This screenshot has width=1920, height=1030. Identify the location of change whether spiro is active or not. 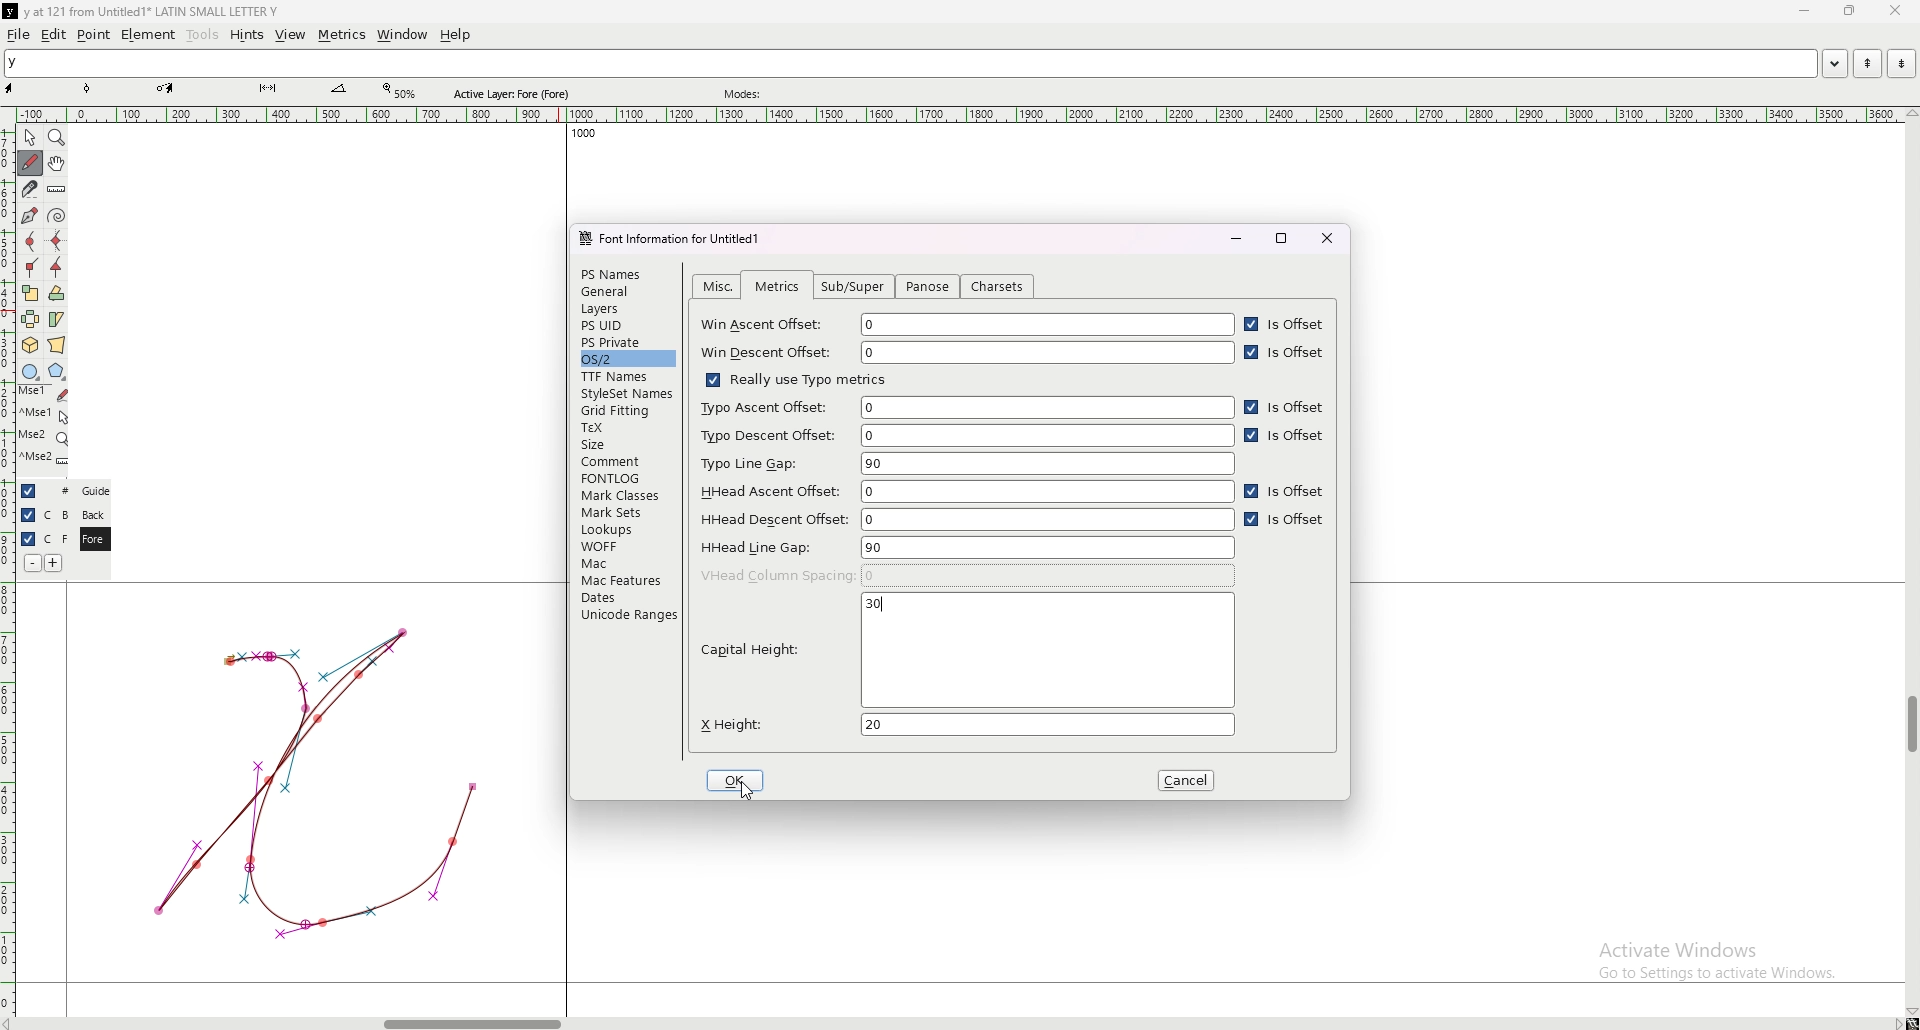
(57, 215).